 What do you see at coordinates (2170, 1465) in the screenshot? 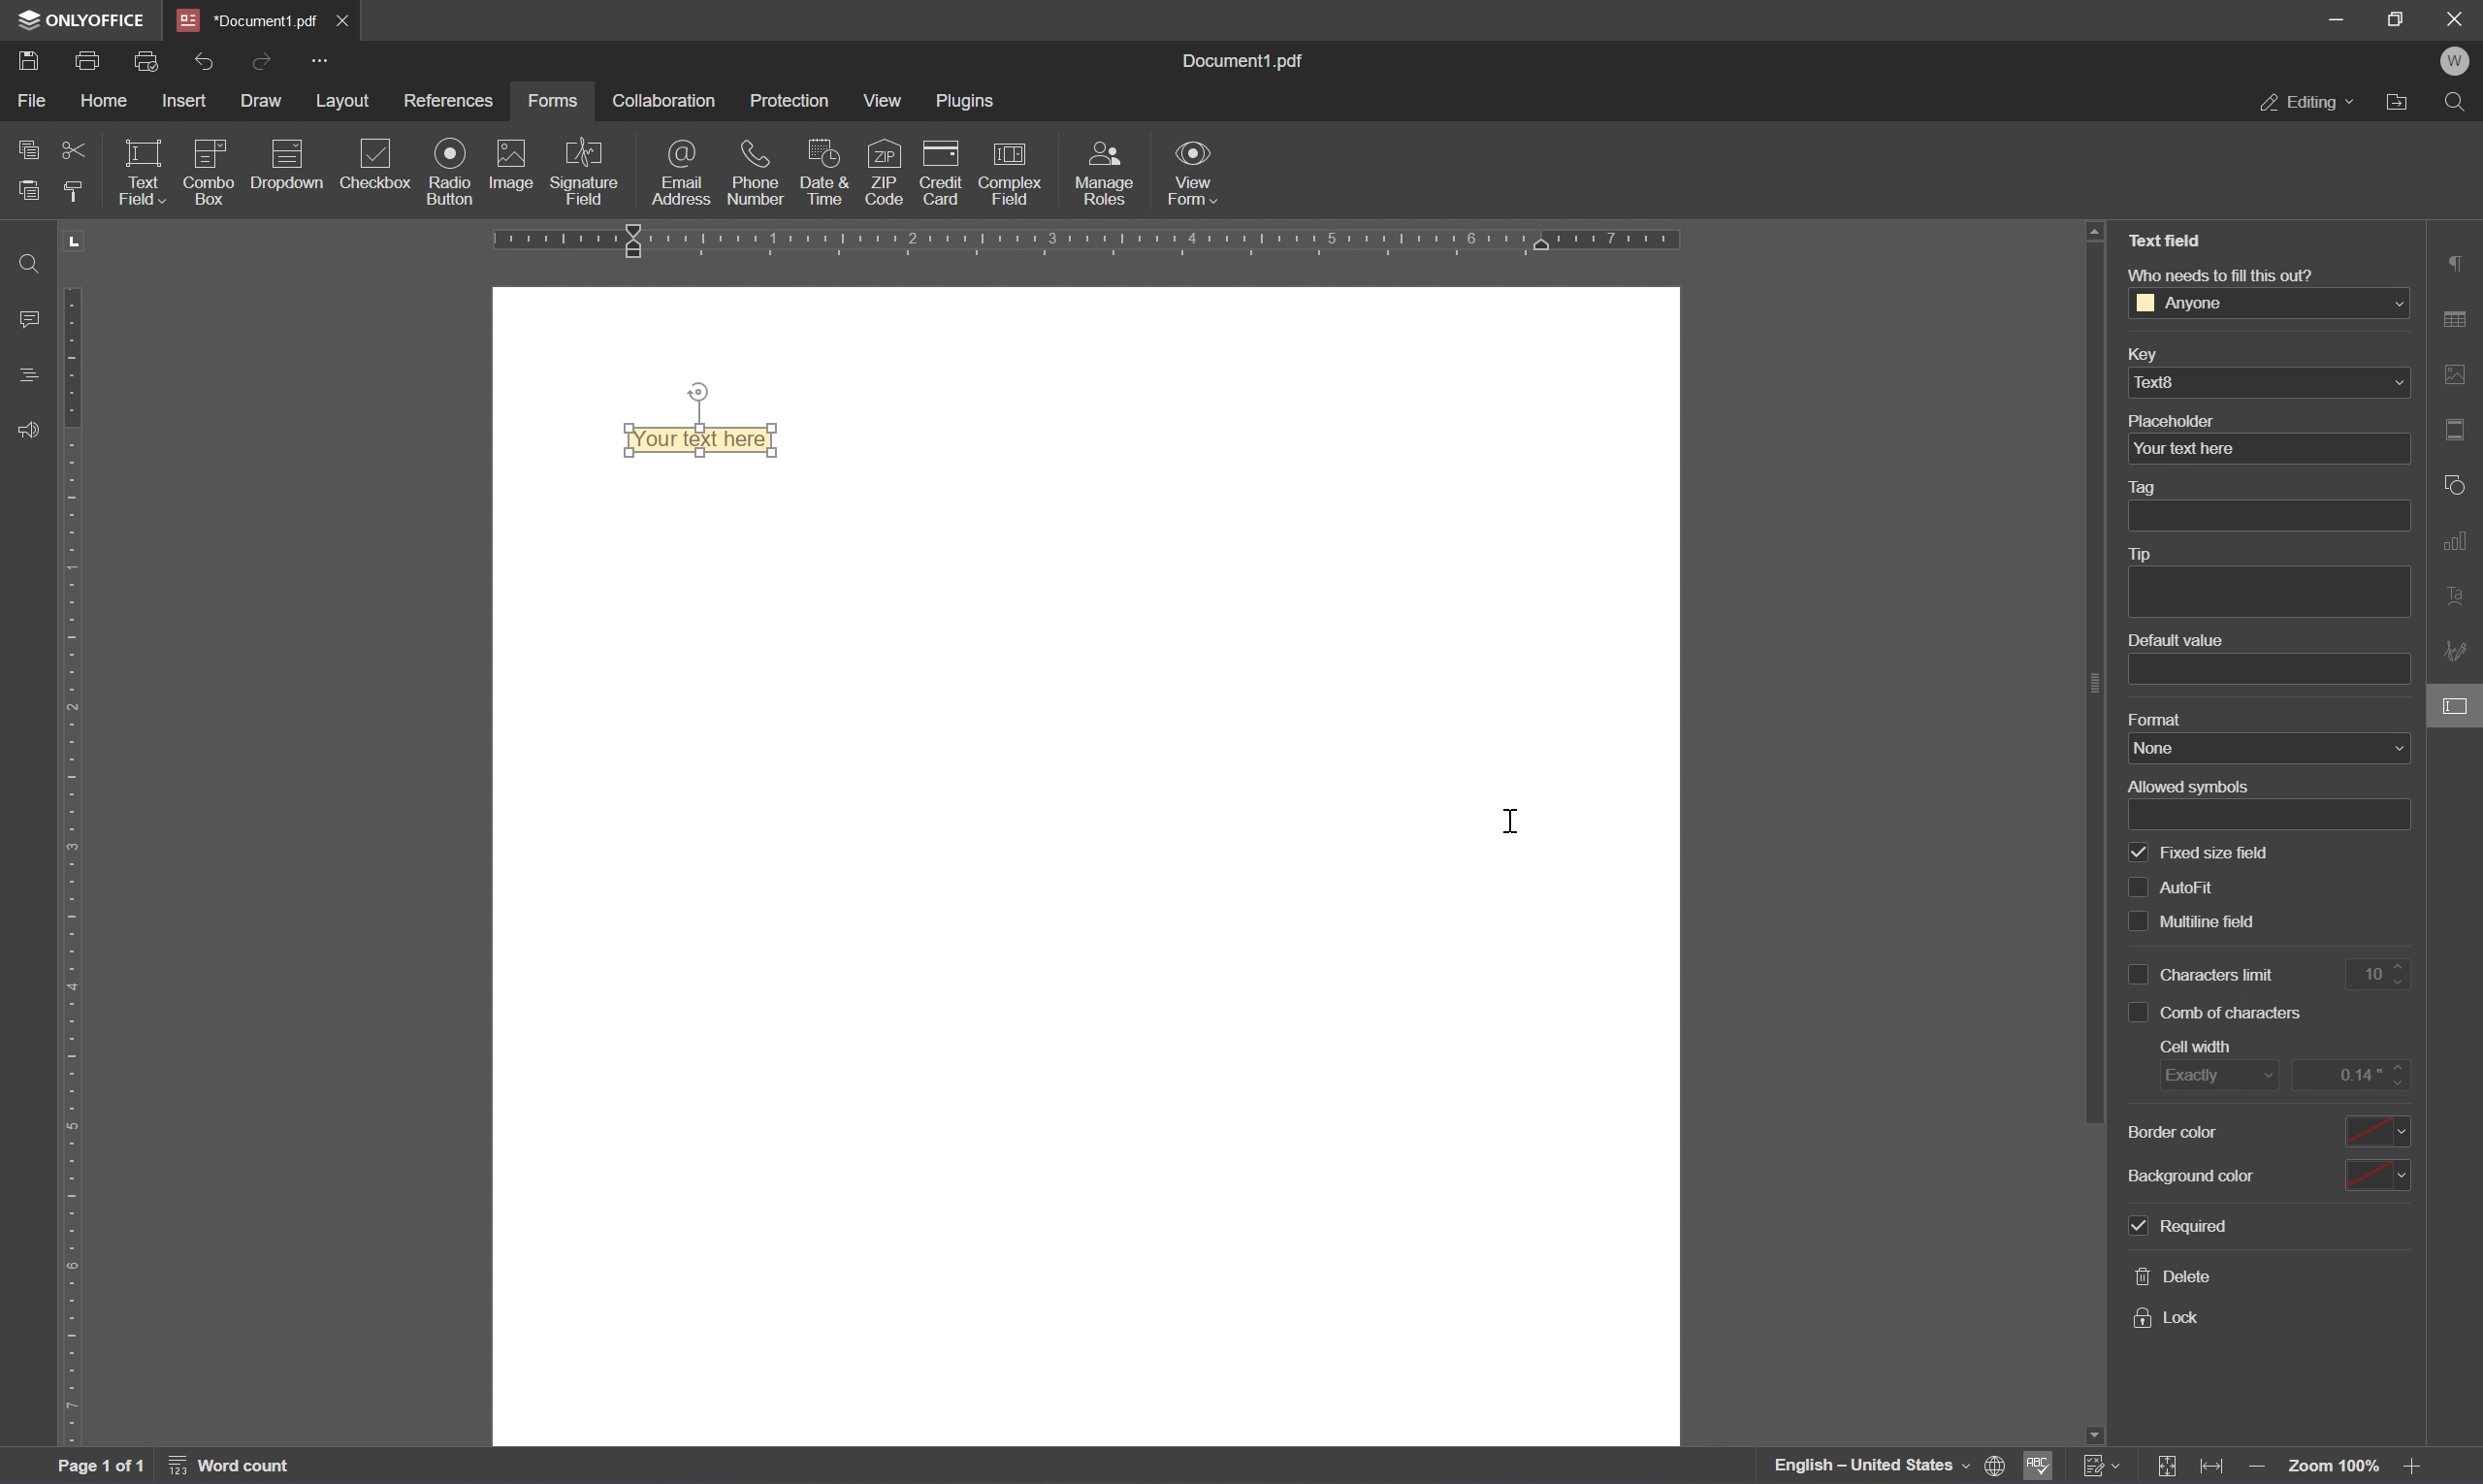
I see `fit to page` at bounding box center [2170, 1465].